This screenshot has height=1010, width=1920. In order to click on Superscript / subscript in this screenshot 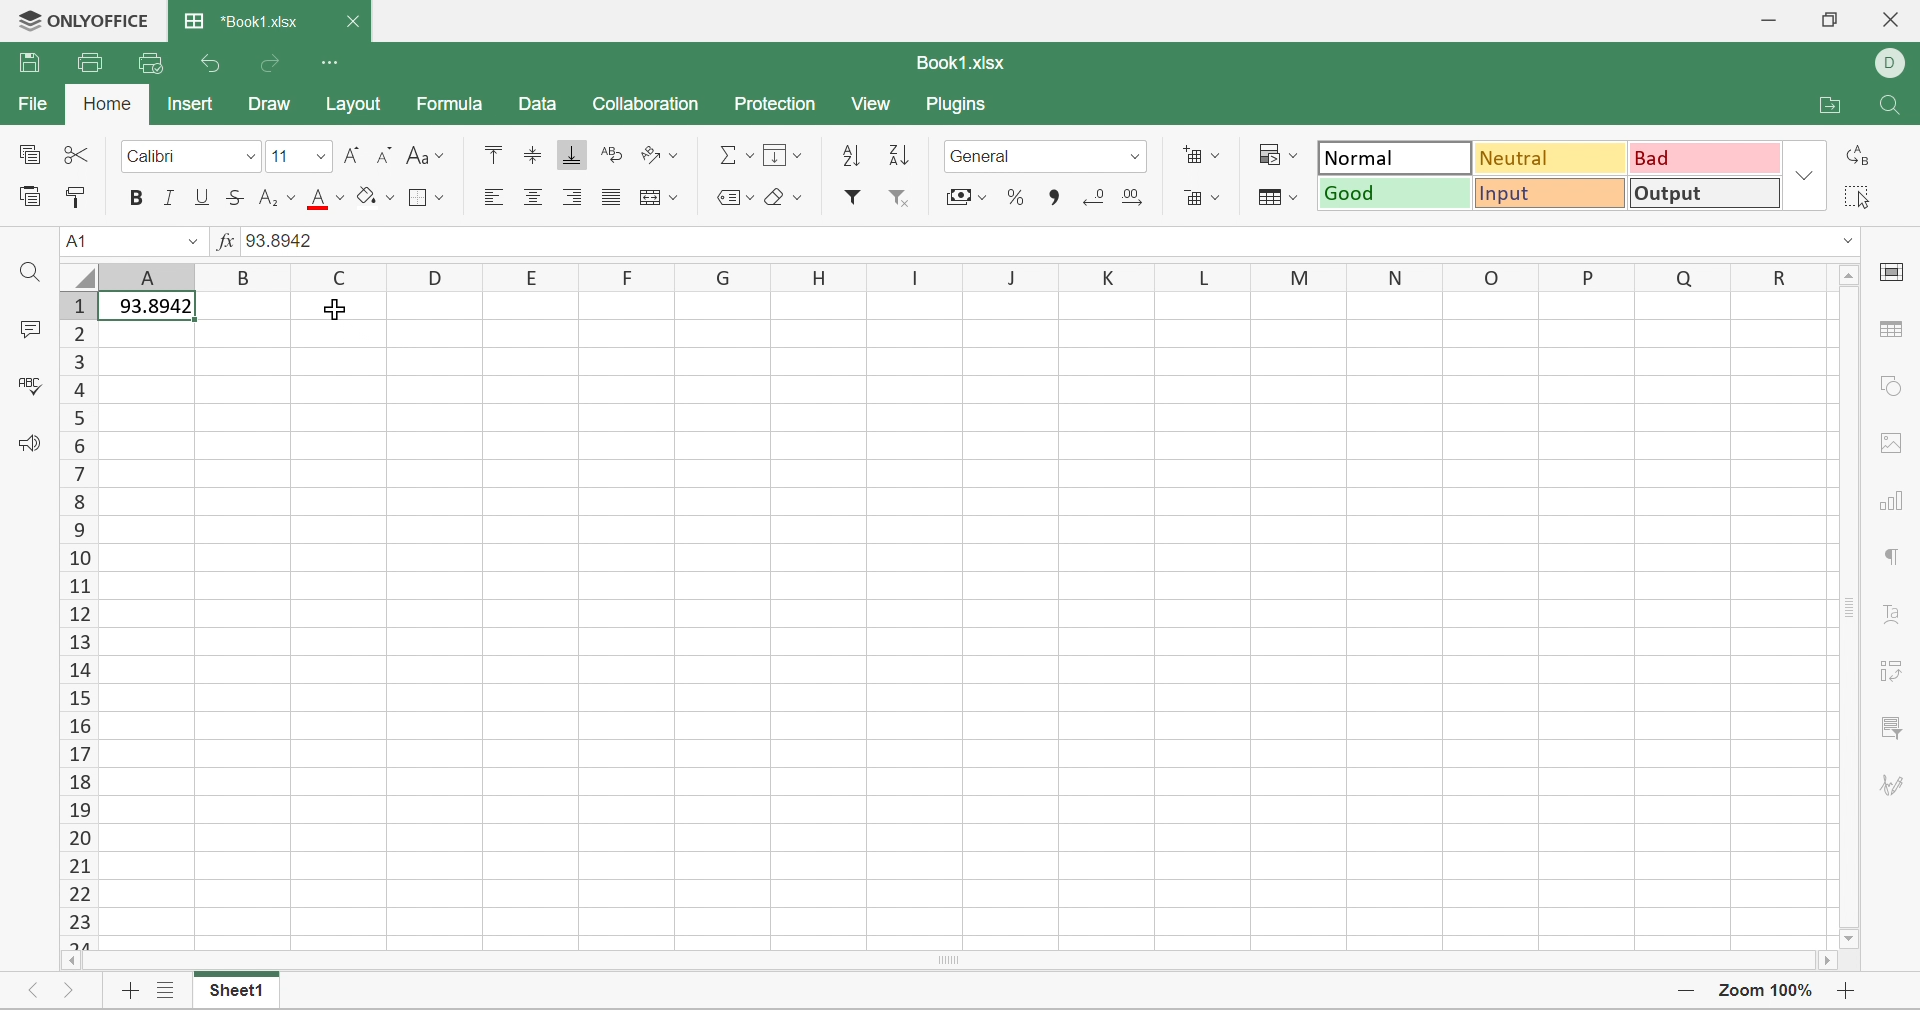, I will do `click(279, 197)`.